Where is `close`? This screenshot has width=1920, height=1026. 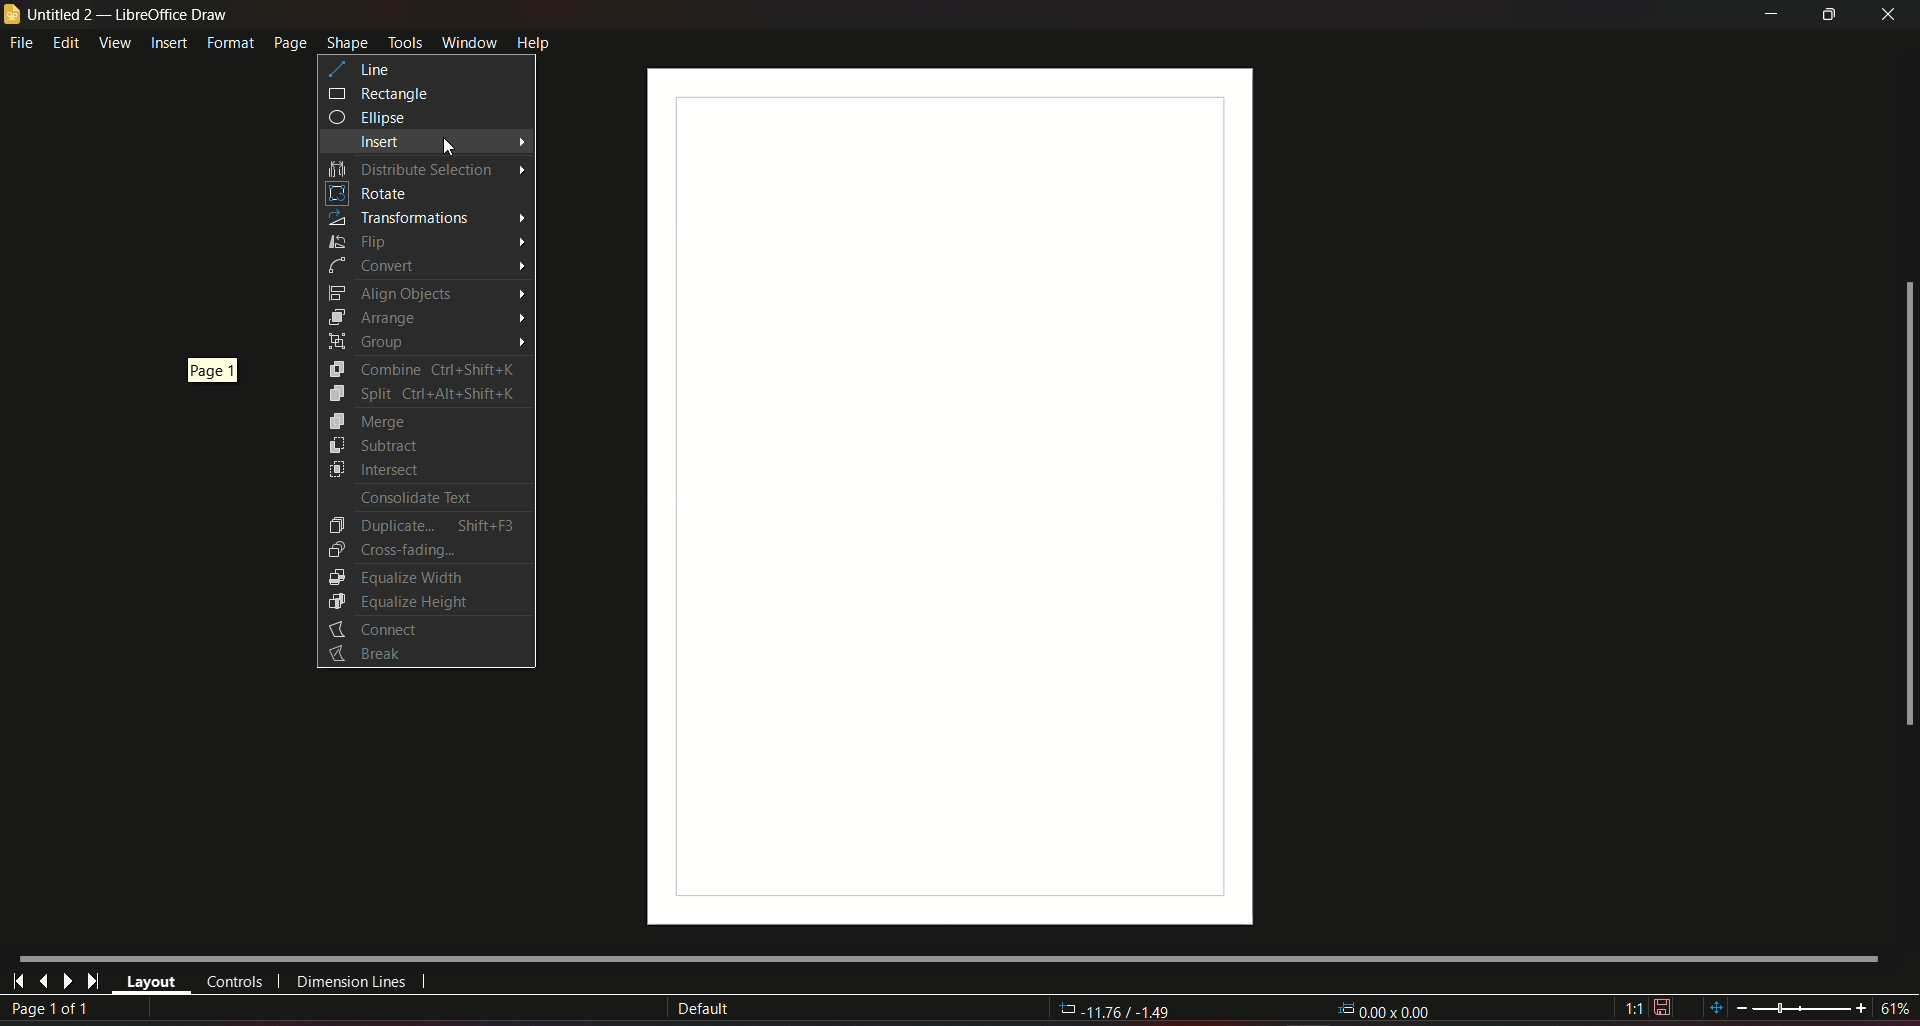 close is located at coordinates (1890, 14).